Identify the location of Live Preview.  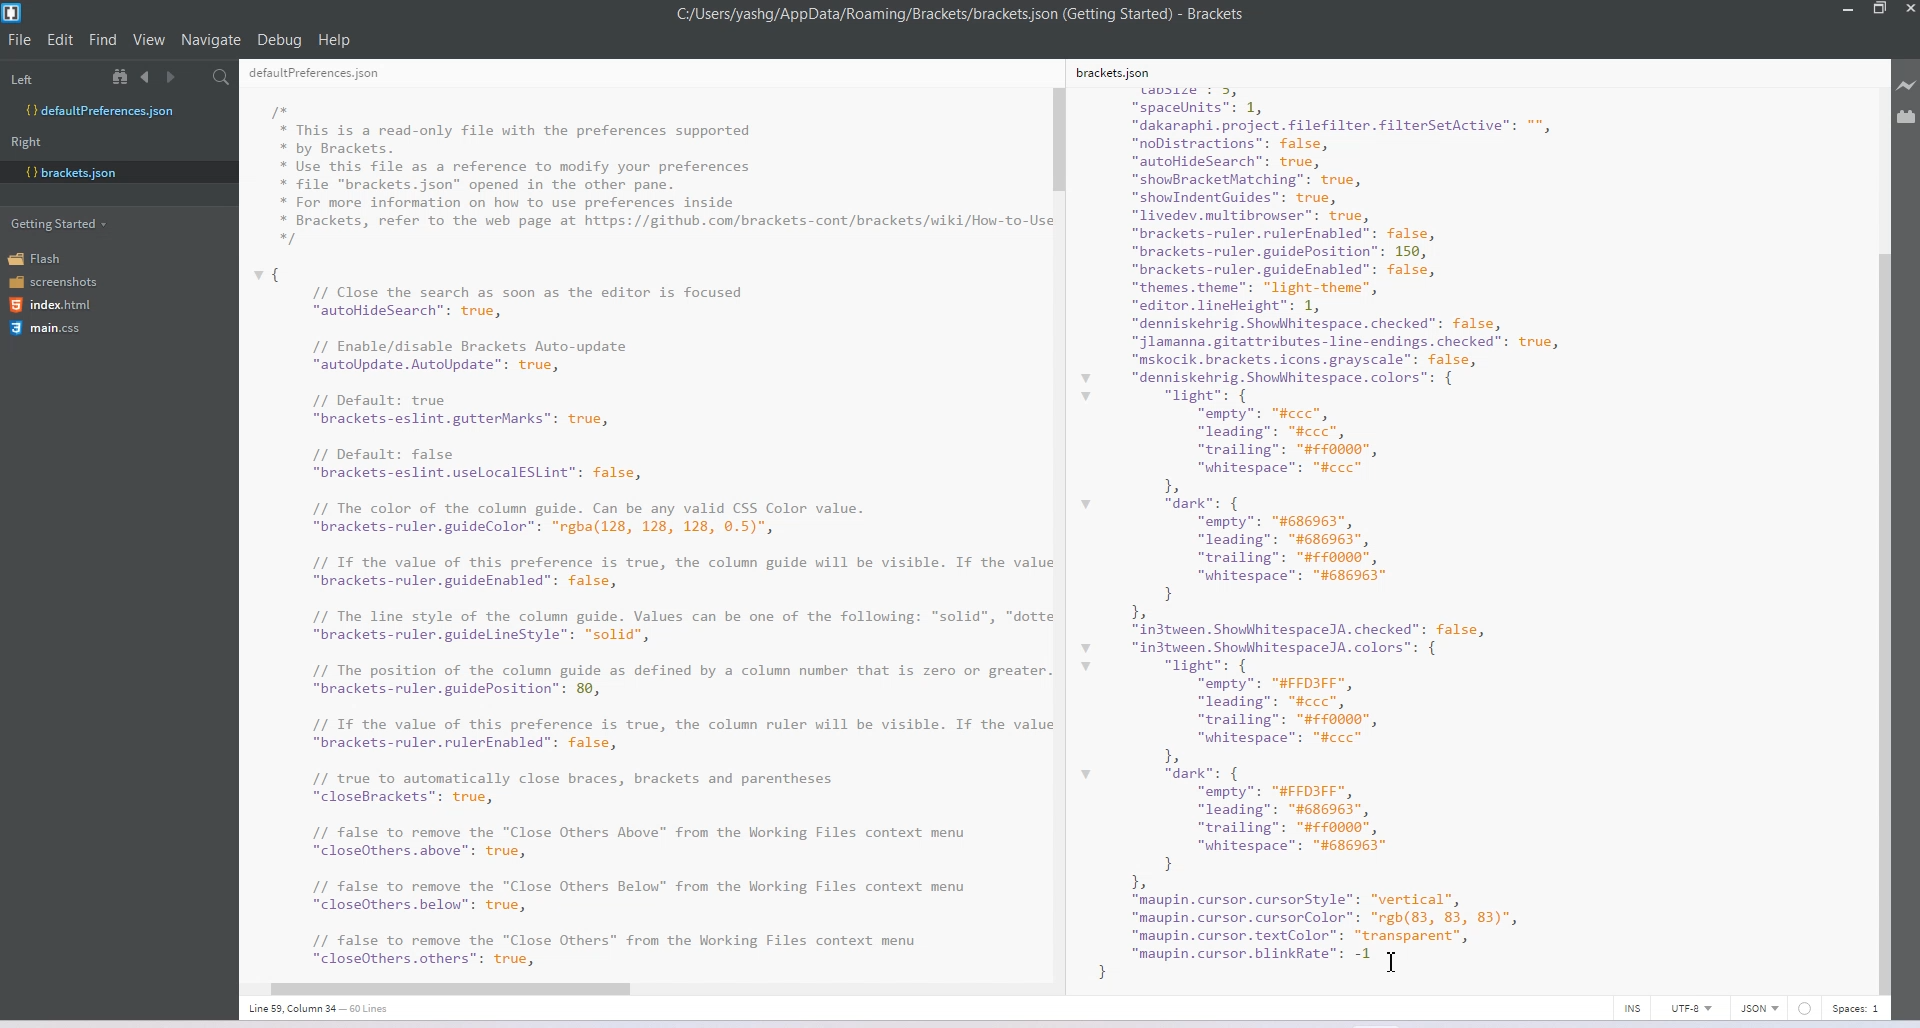
(1907, 86).